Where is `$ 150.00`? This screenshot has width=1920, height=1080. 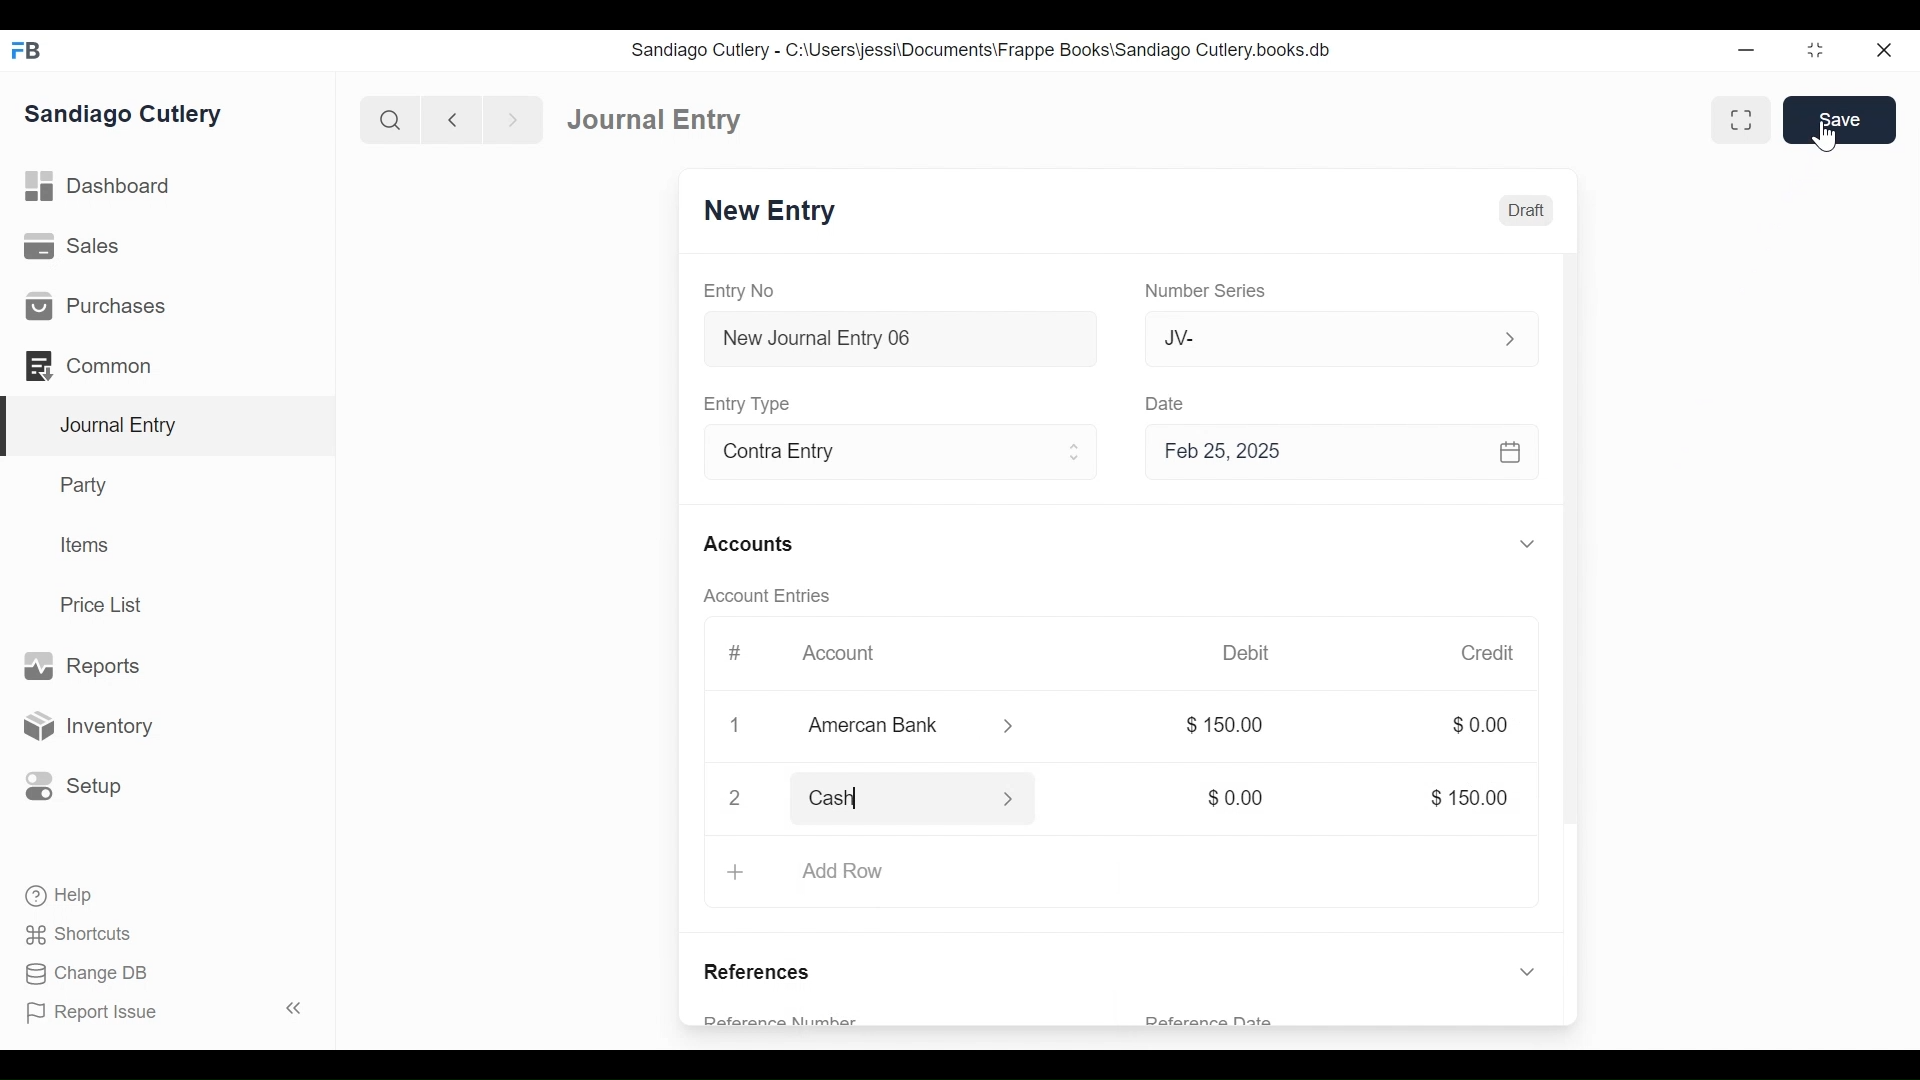 $ 150.00 is located at coordinates (1228, 726).